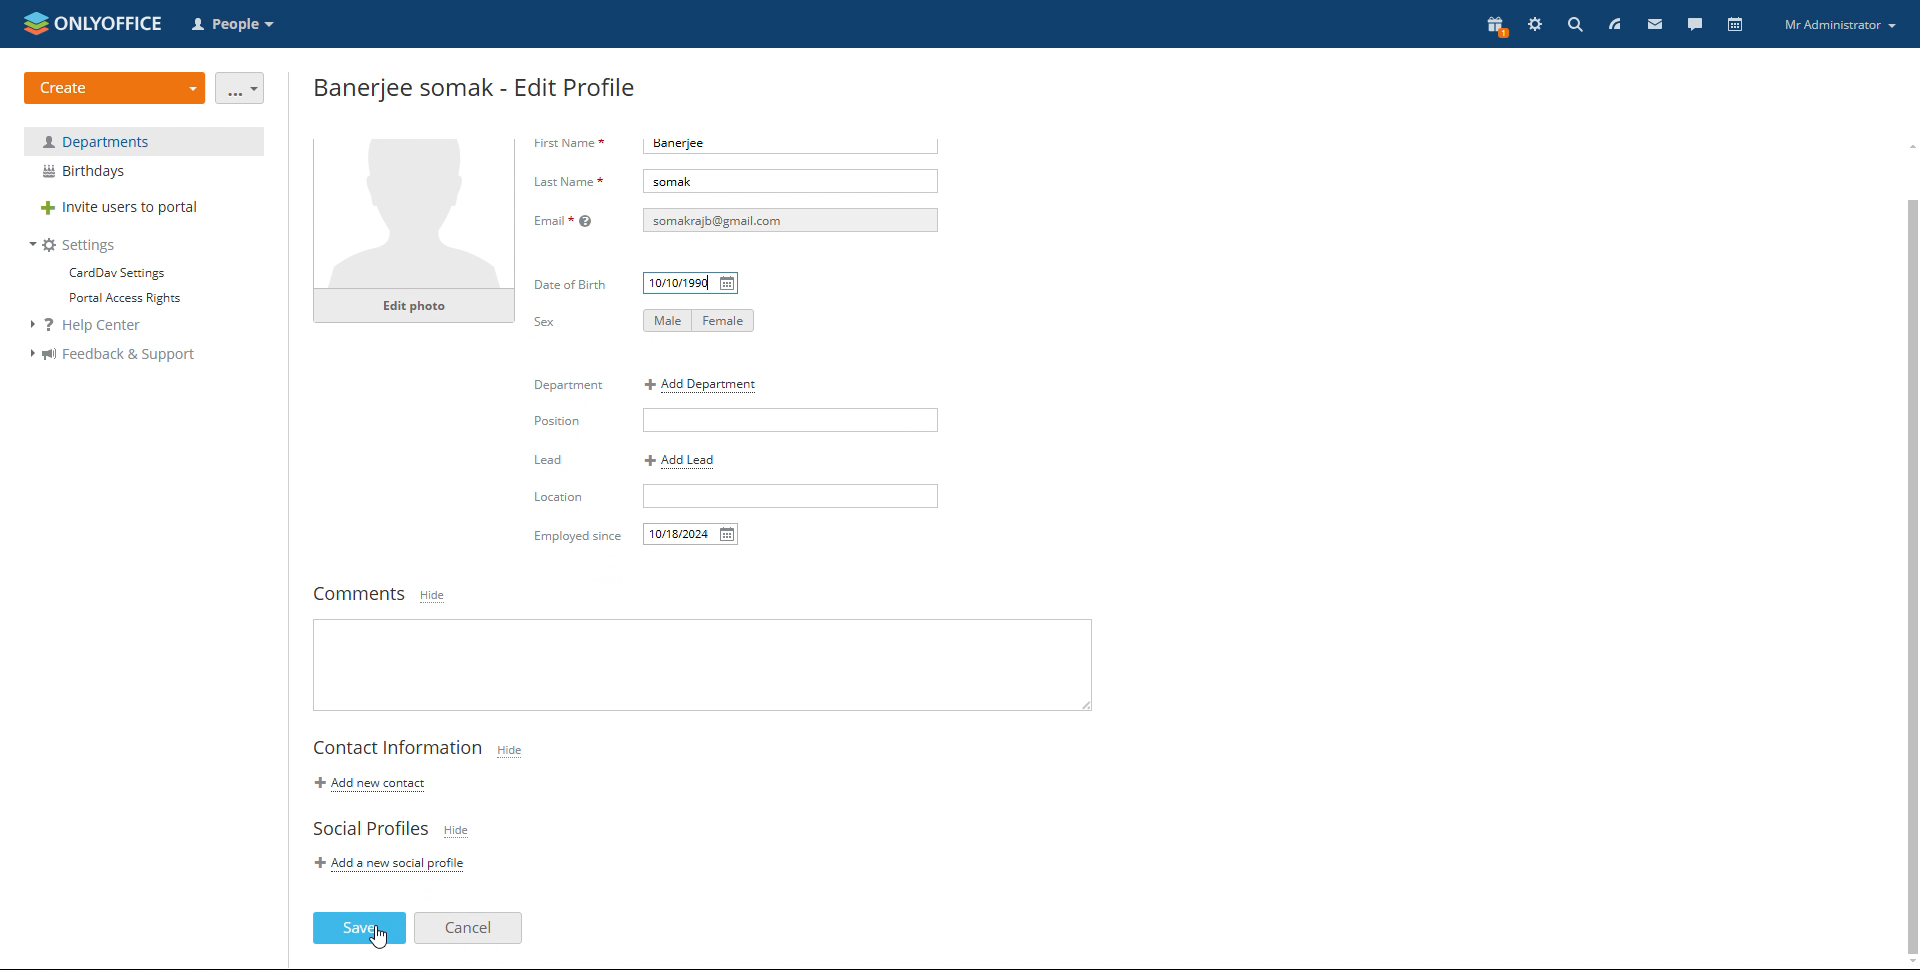 The width and height of the screenshot is (1920, 970). Describe the element at coordinates (369, 829) in the screenshot. I see `social profiles` at that location.